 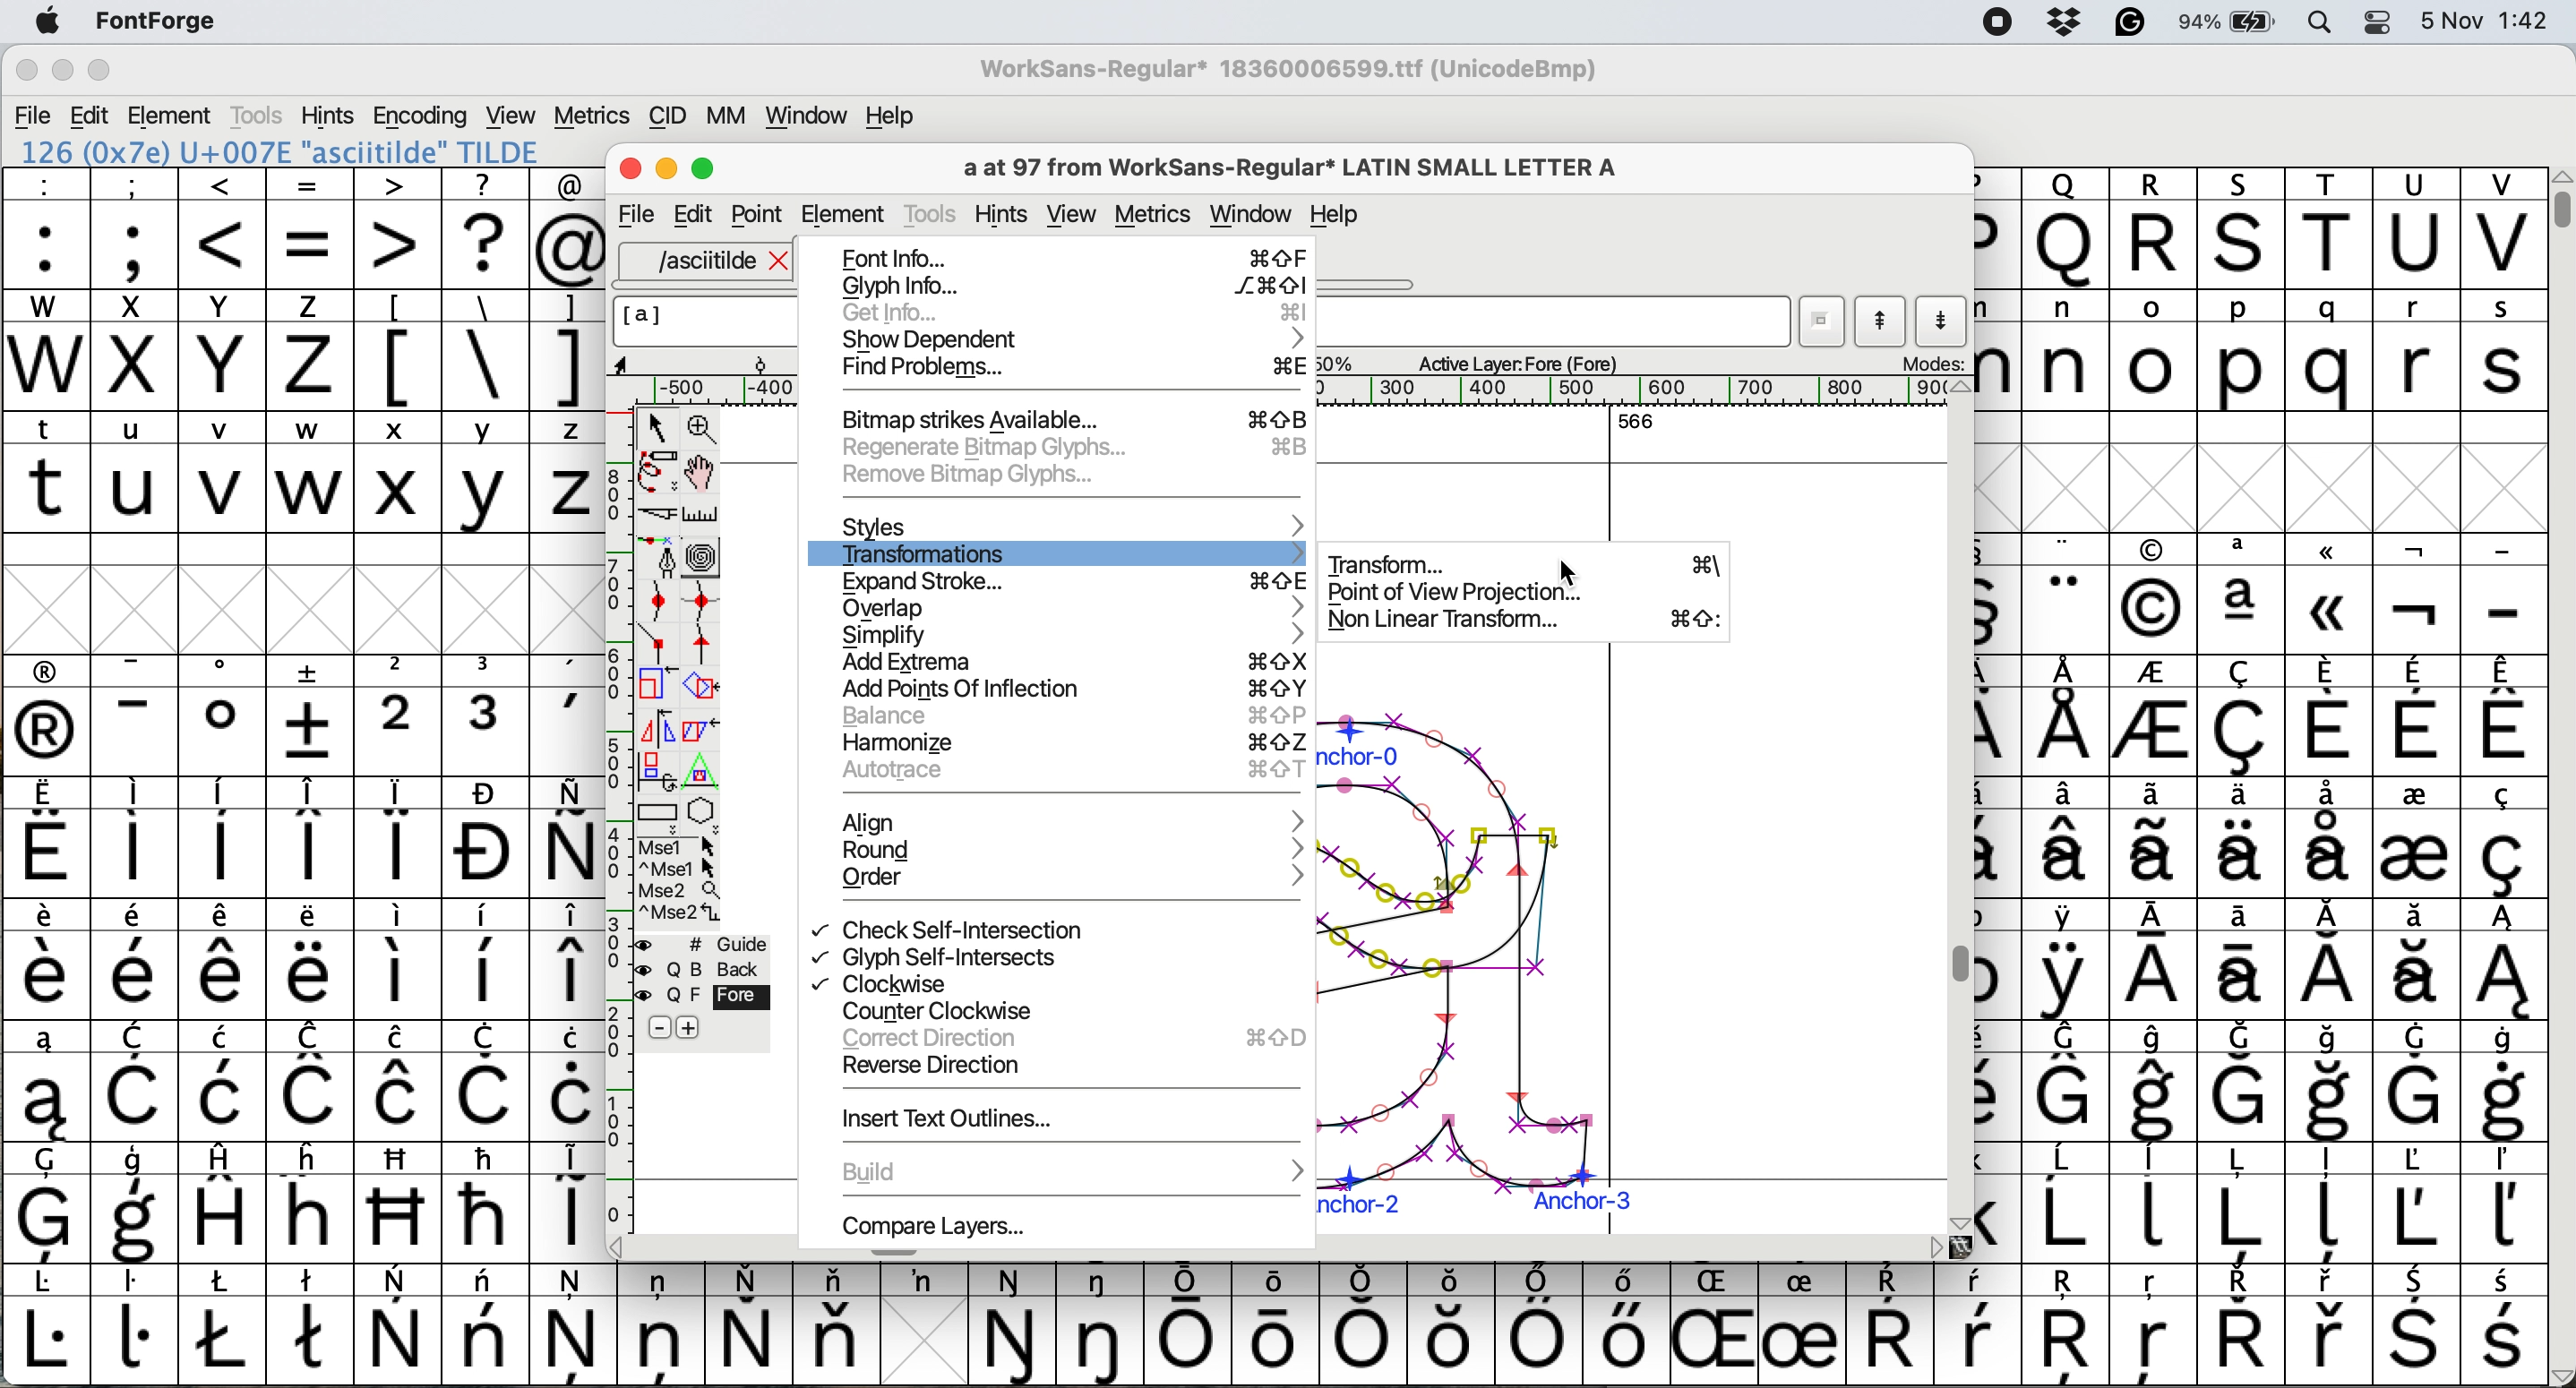 I want to click on ], so click(x=566, y=347).